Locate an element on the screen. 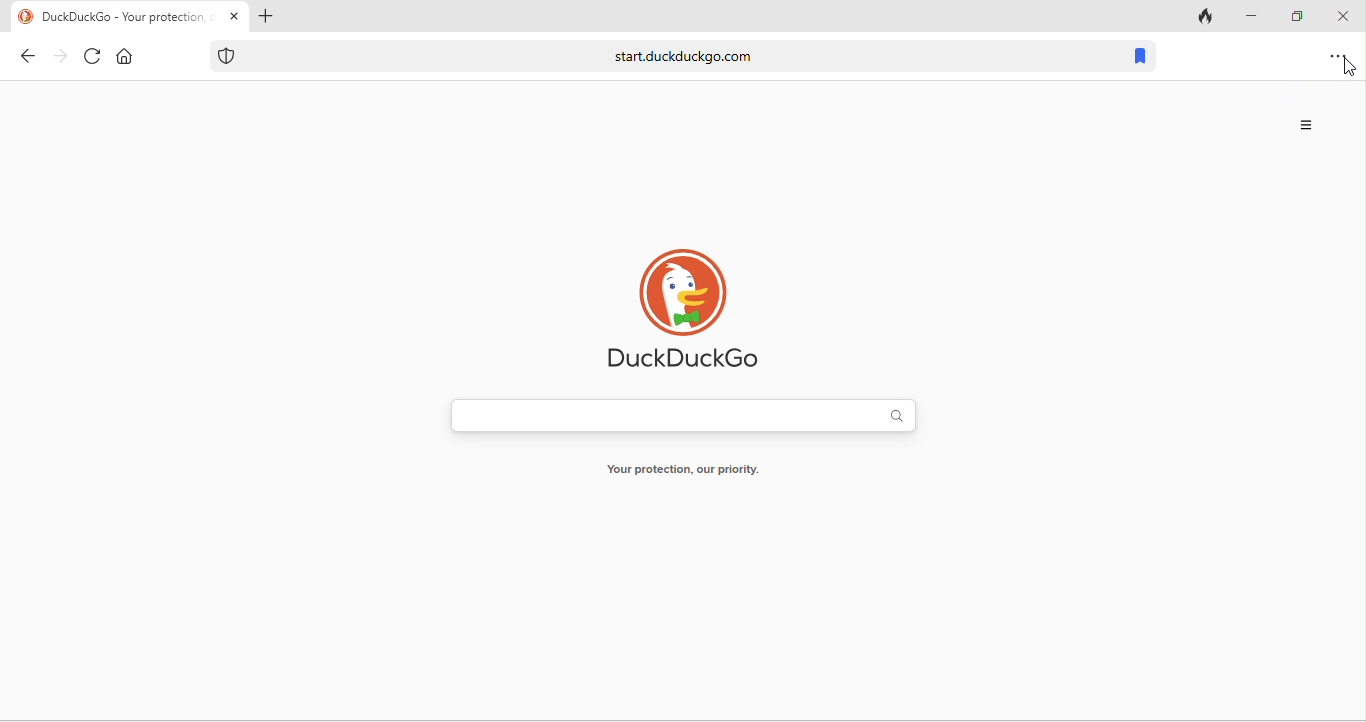 The height and width of the screenshot is (722, 1366). track tab is located at coordinates (1202, 18).